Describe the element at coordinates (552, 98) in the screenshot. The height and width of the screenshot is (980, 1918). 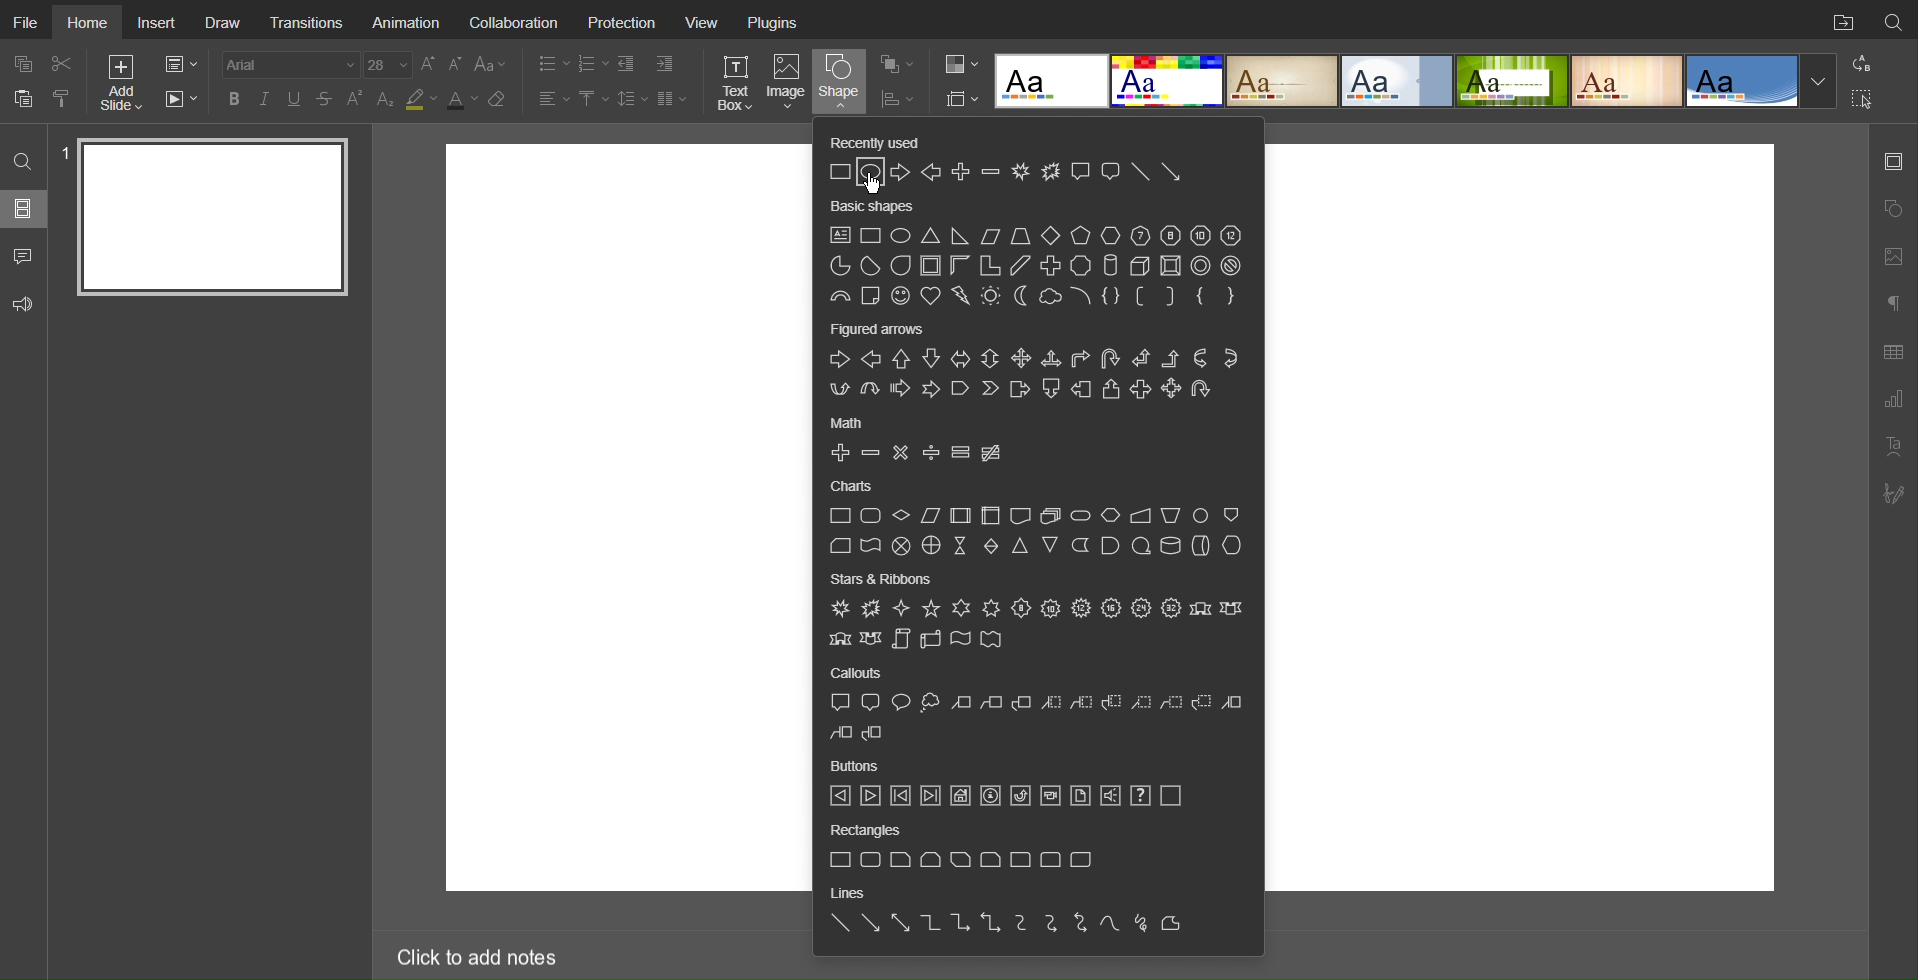
I see `Alignment` at that location.